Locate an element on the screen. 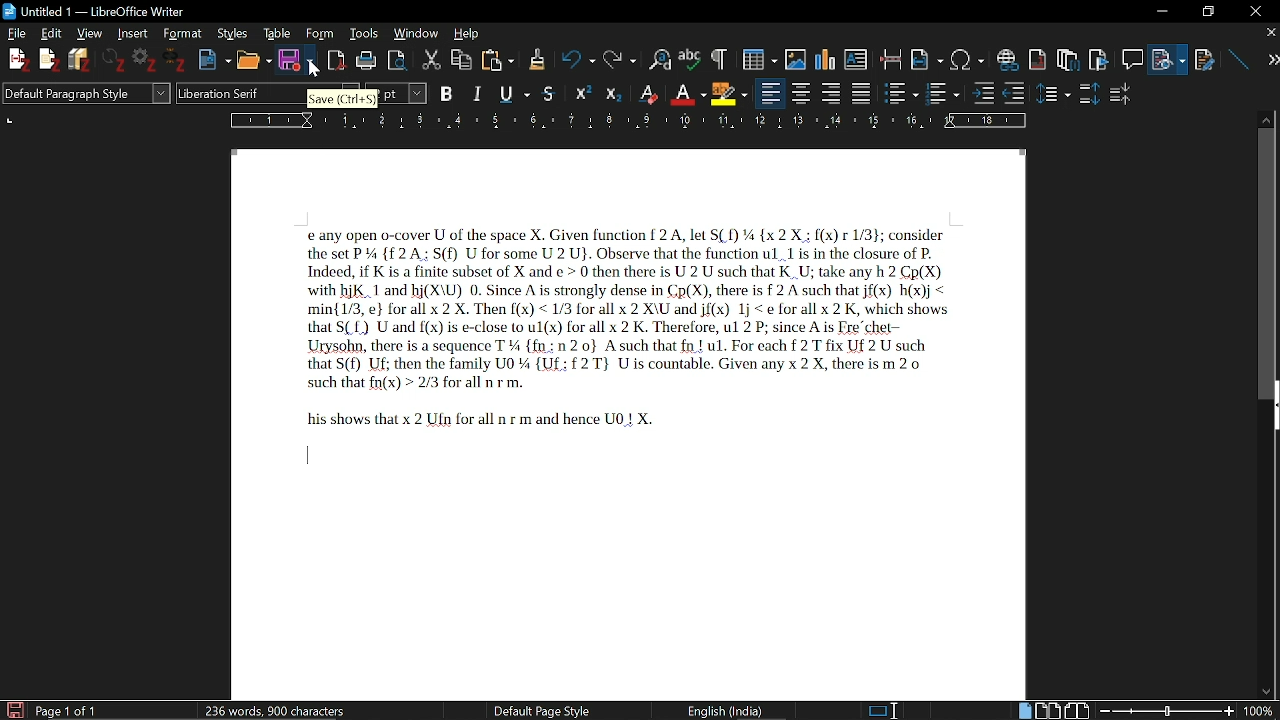 The height and width of the screenshot is (720, 1280).  is located at coordinates (536, 59).